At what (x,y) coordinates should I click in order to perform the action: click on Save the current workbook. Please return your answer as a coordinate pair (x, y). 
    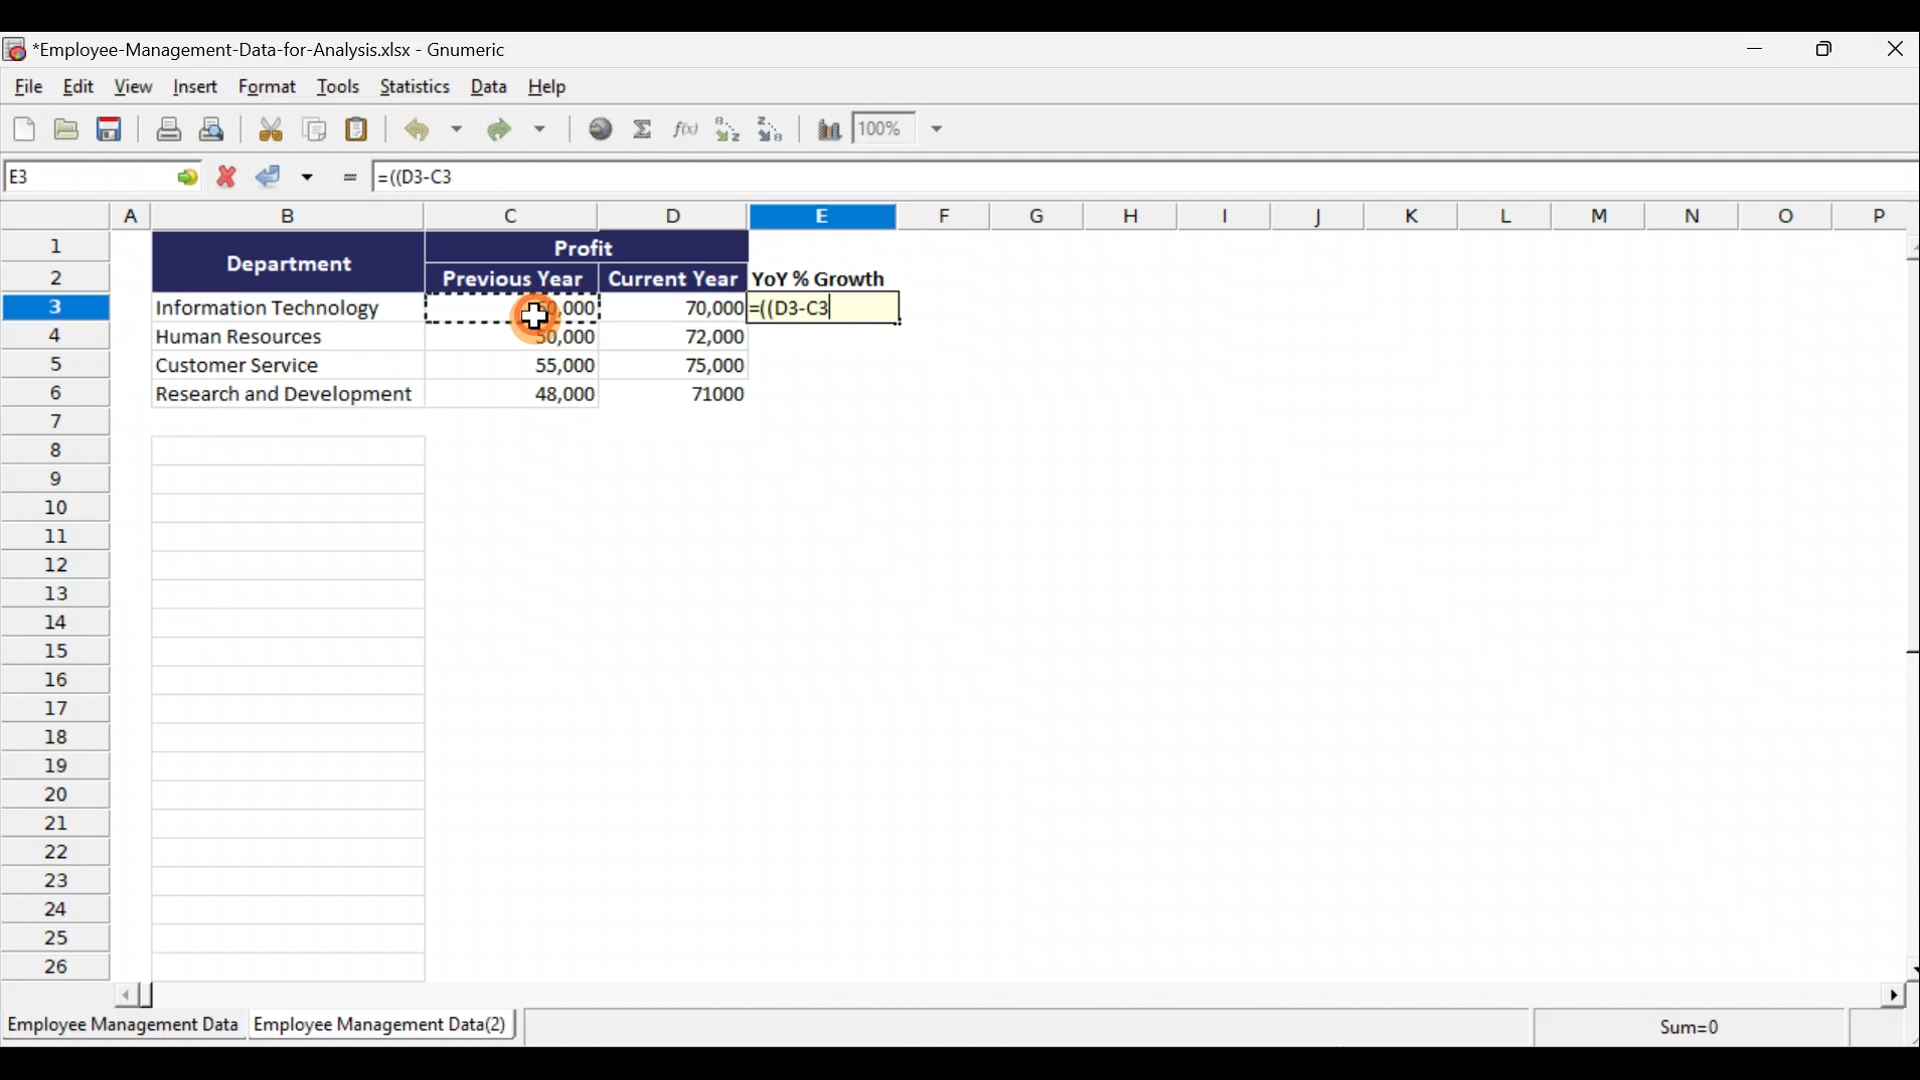
    Looking at the image, I should click on (113, 131).